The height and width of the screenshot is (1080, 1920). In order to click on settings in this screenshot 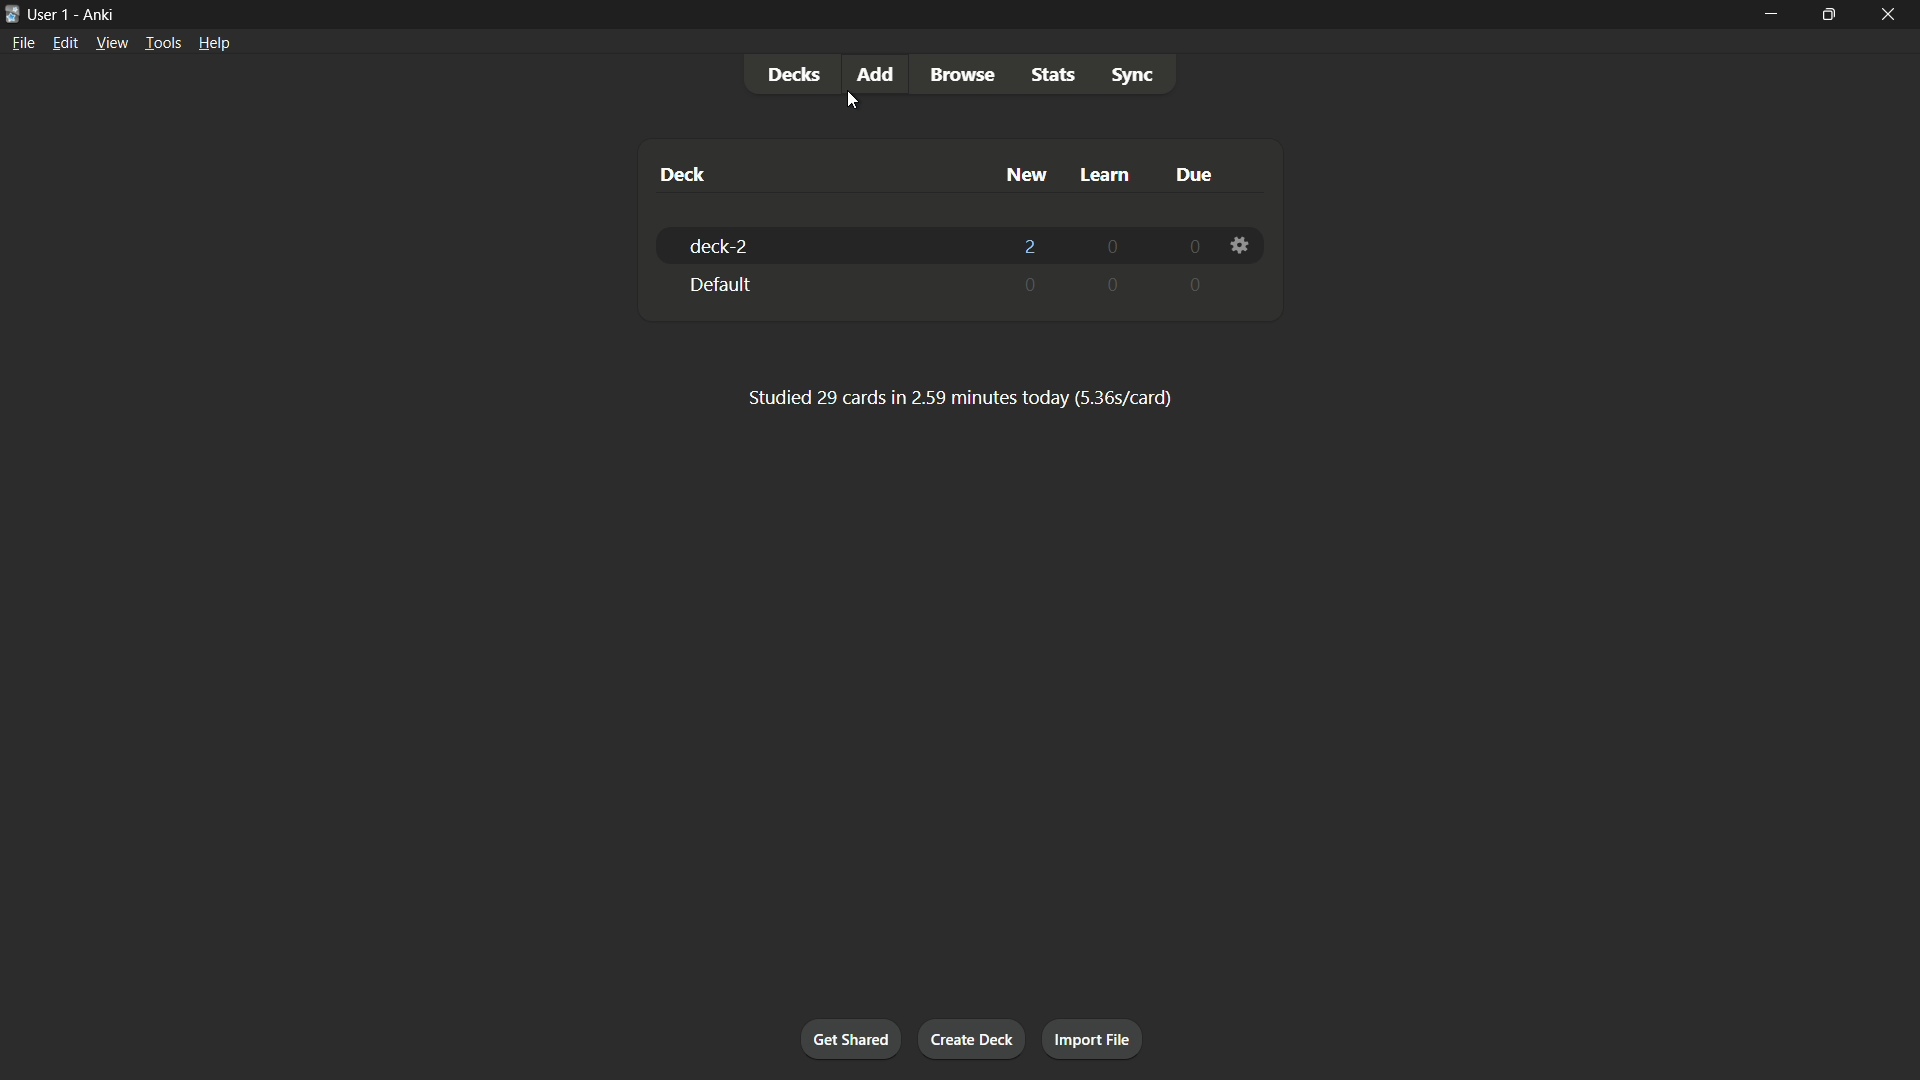, I will do `click(1240, 245)`.